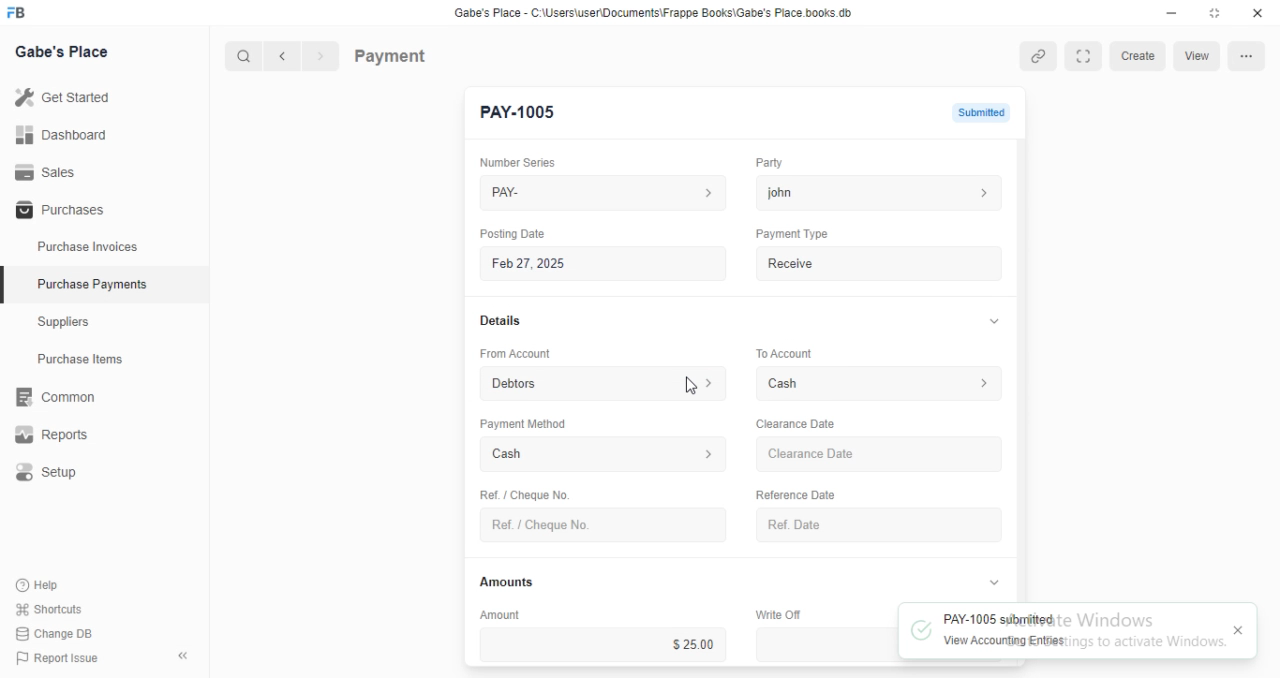 The width and height of the screenshot is (1280, 678). What do you see at coordinates (57, 211) in the screenshot?
I see `Purchases` at bounding box center [57, 211].